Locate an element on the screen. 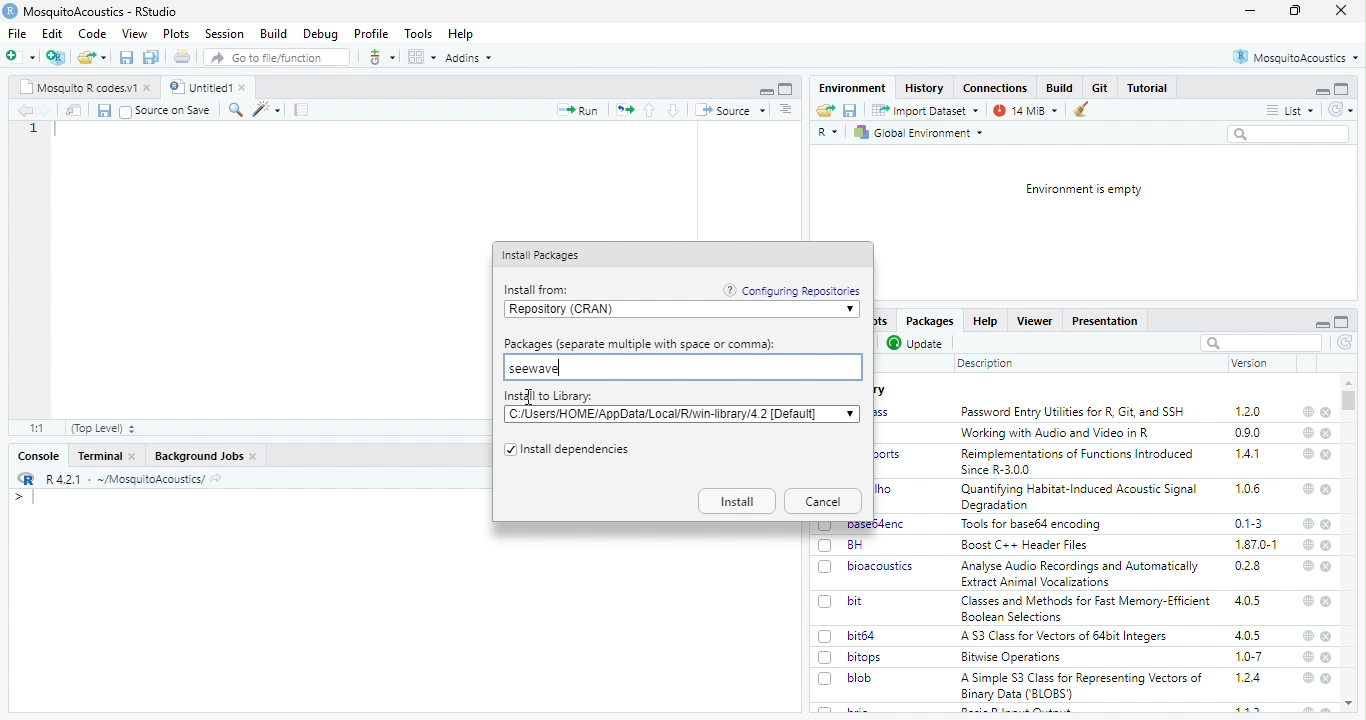  web is located at coordinates (1308, 566).